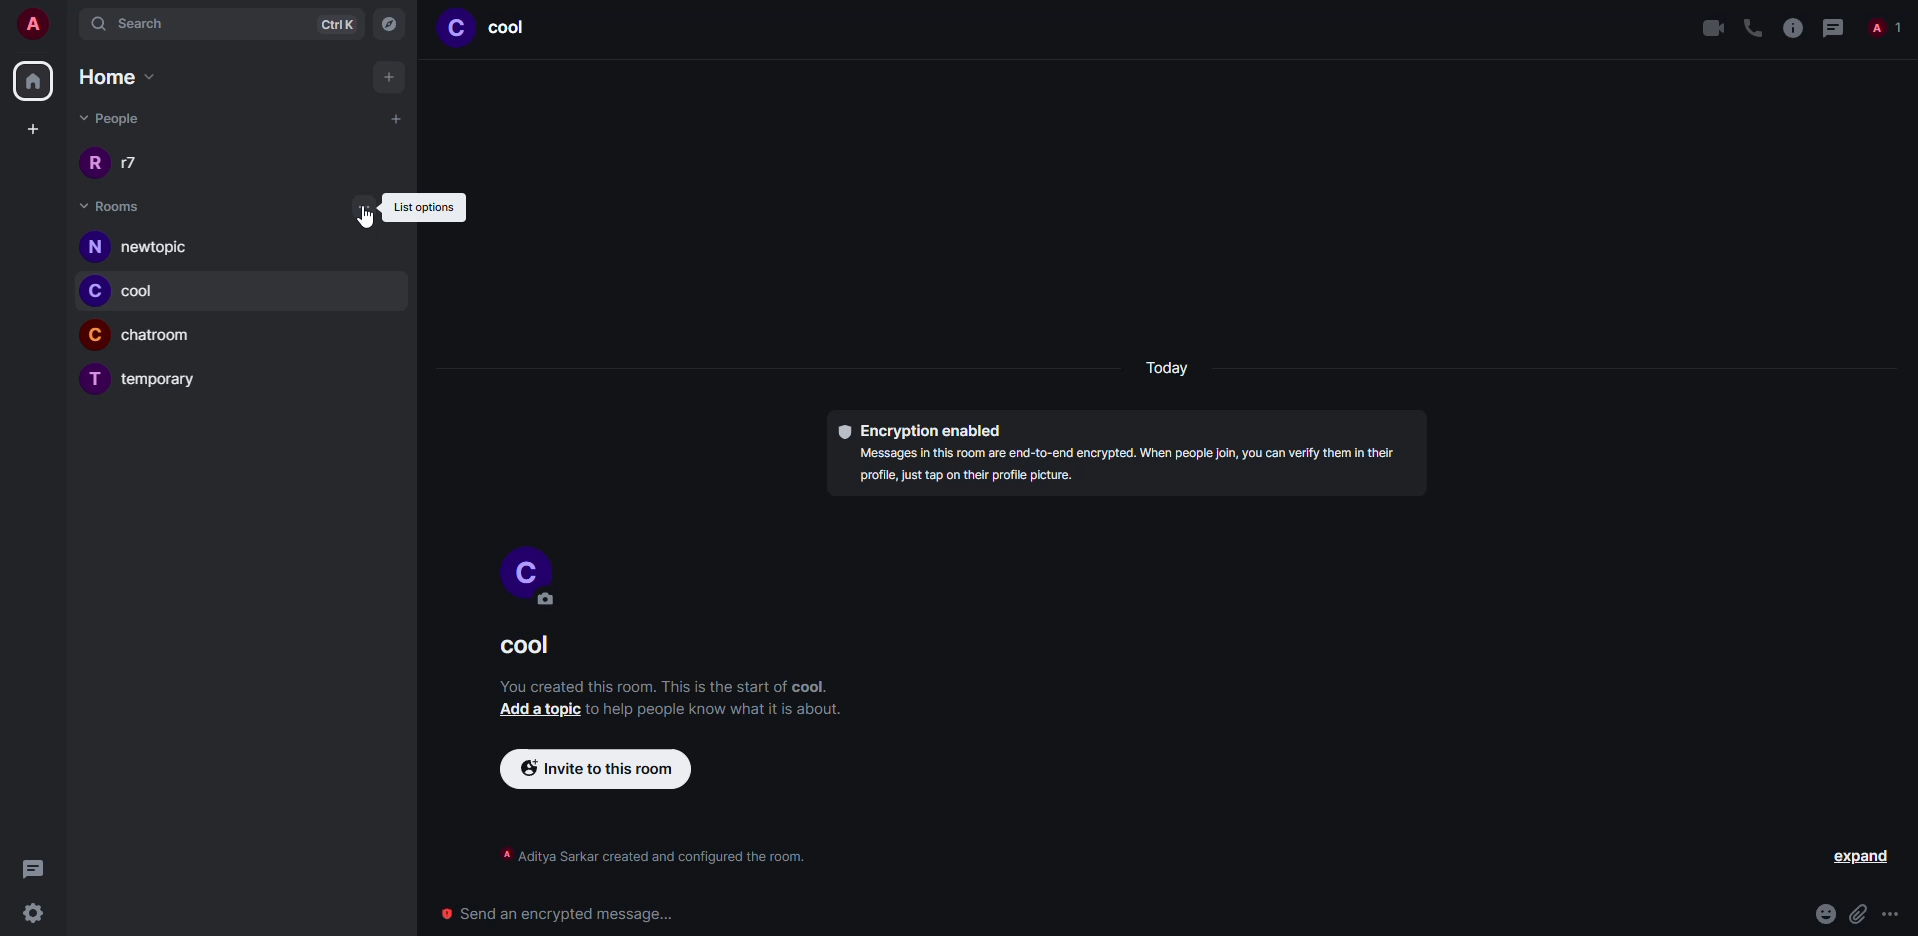 This screenshot has width=1918, height=936. Describe the element at coordinates (513, 29) in the screenshot. I see `room` at that location.